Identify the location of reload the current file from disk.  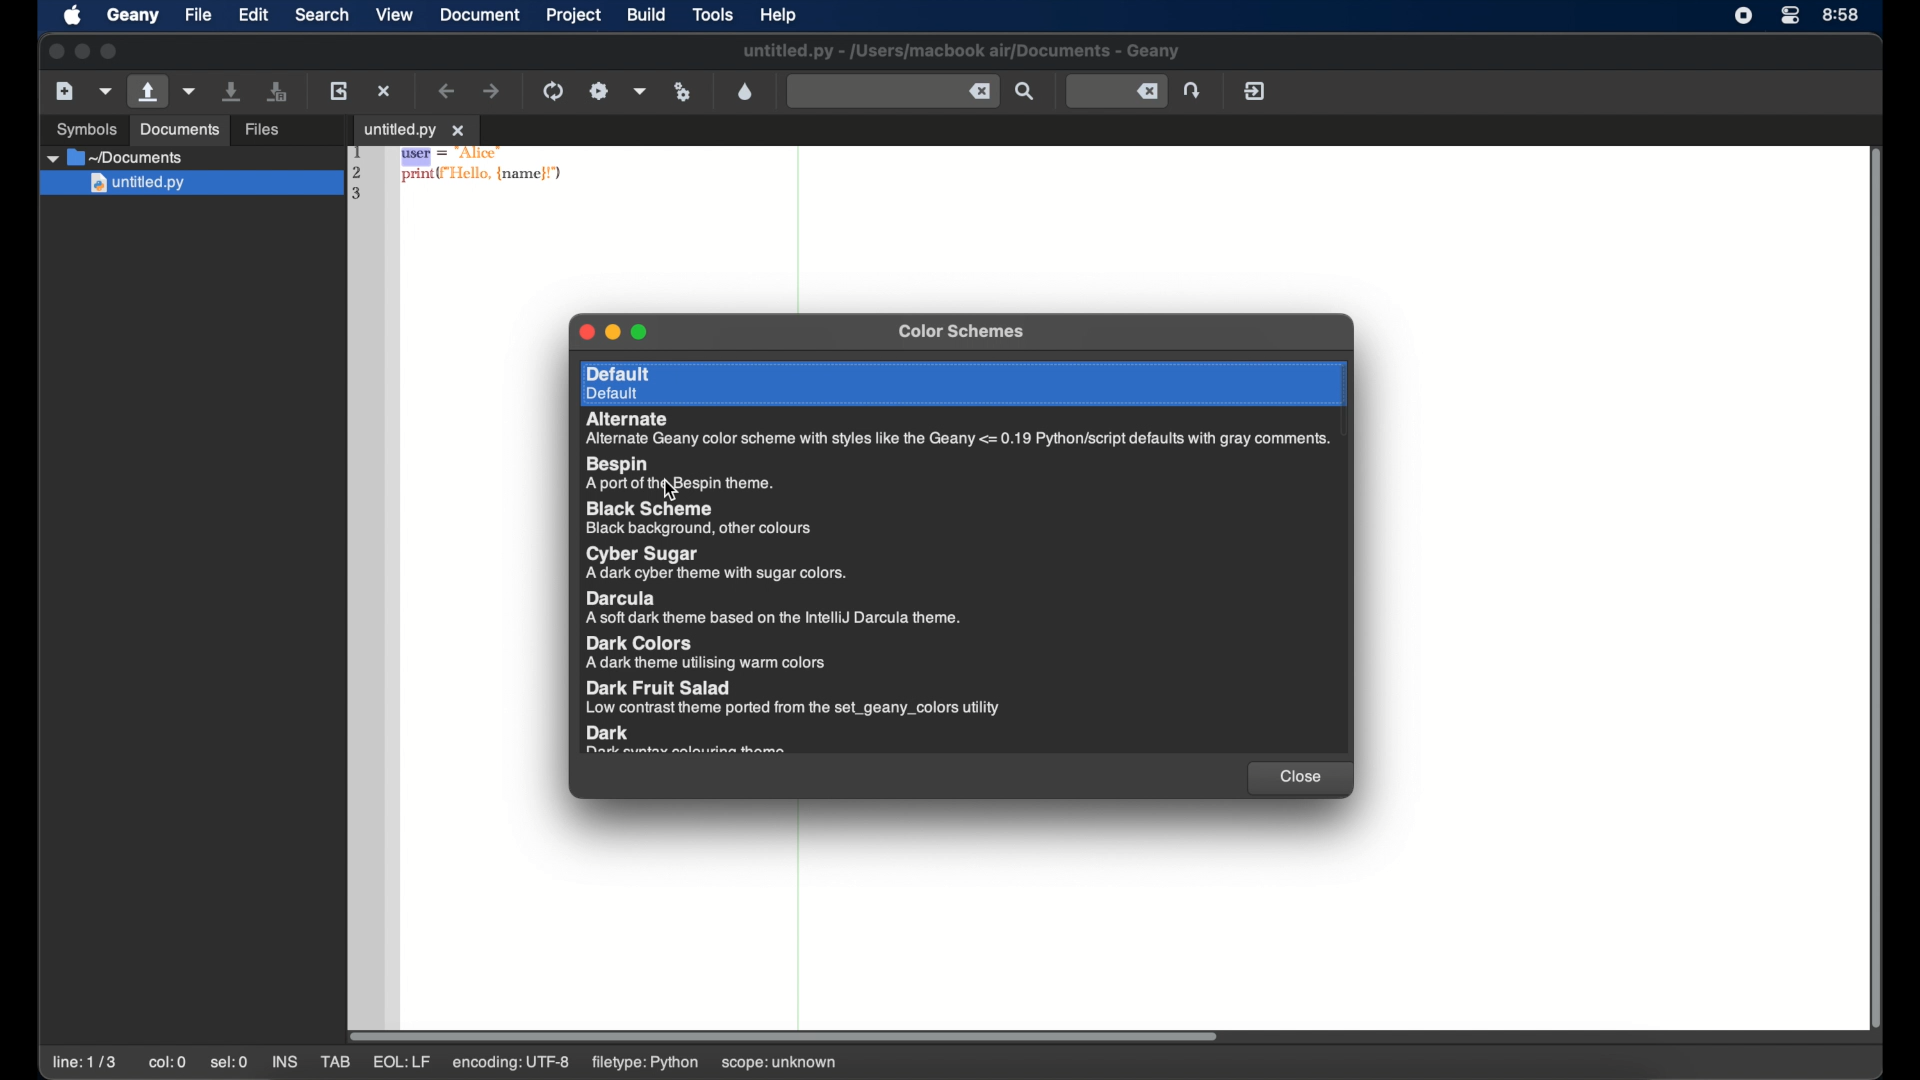
(340, 91).